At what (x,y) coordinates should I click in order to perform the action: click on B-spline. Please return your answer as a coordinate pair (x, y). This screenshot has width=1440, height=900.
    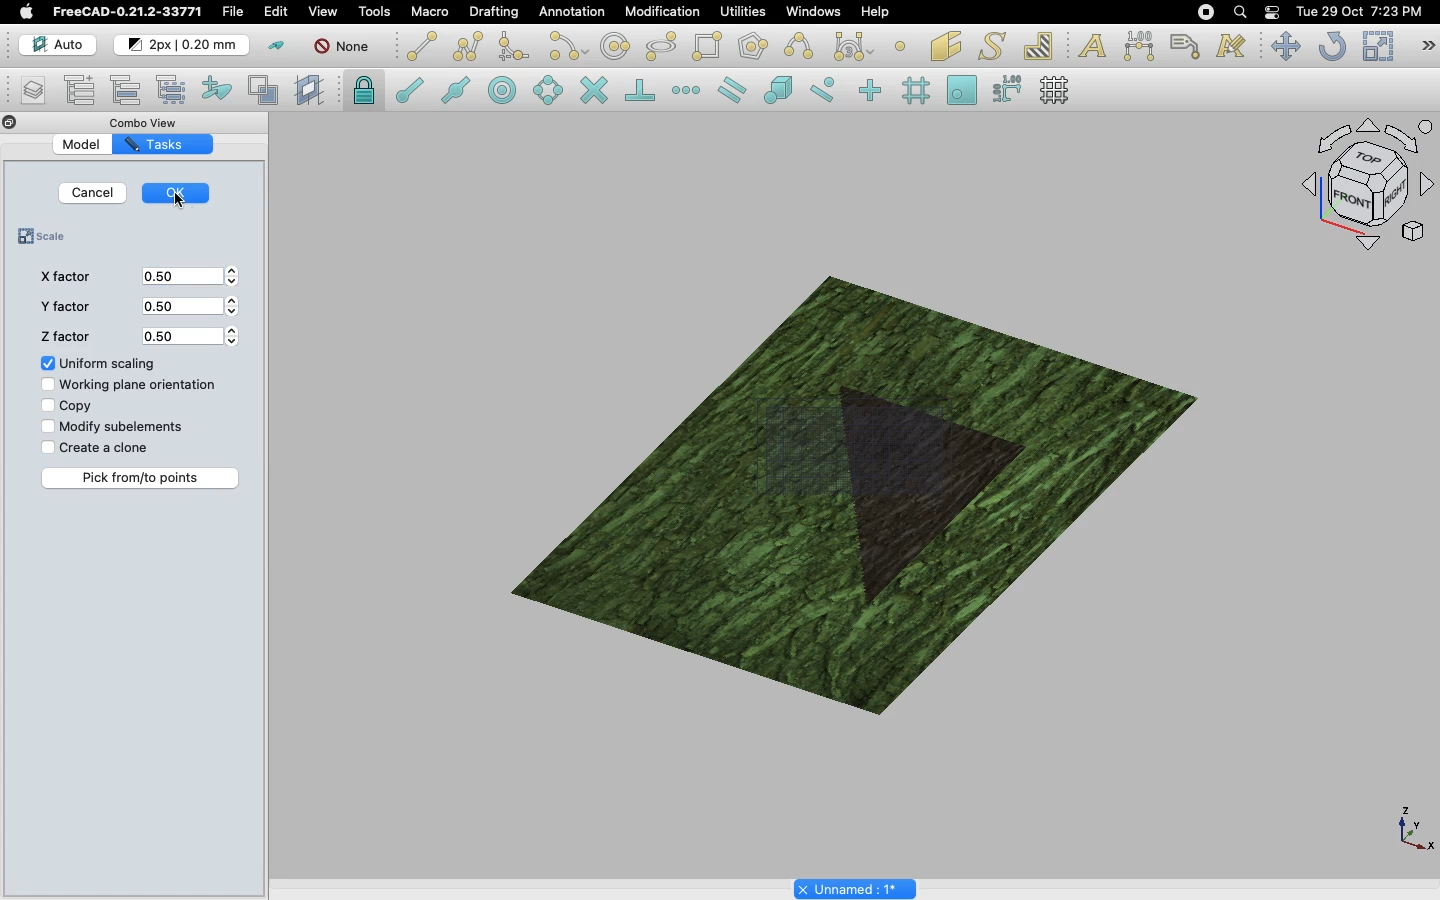
    Looking at the image, I should click on (798, 46).